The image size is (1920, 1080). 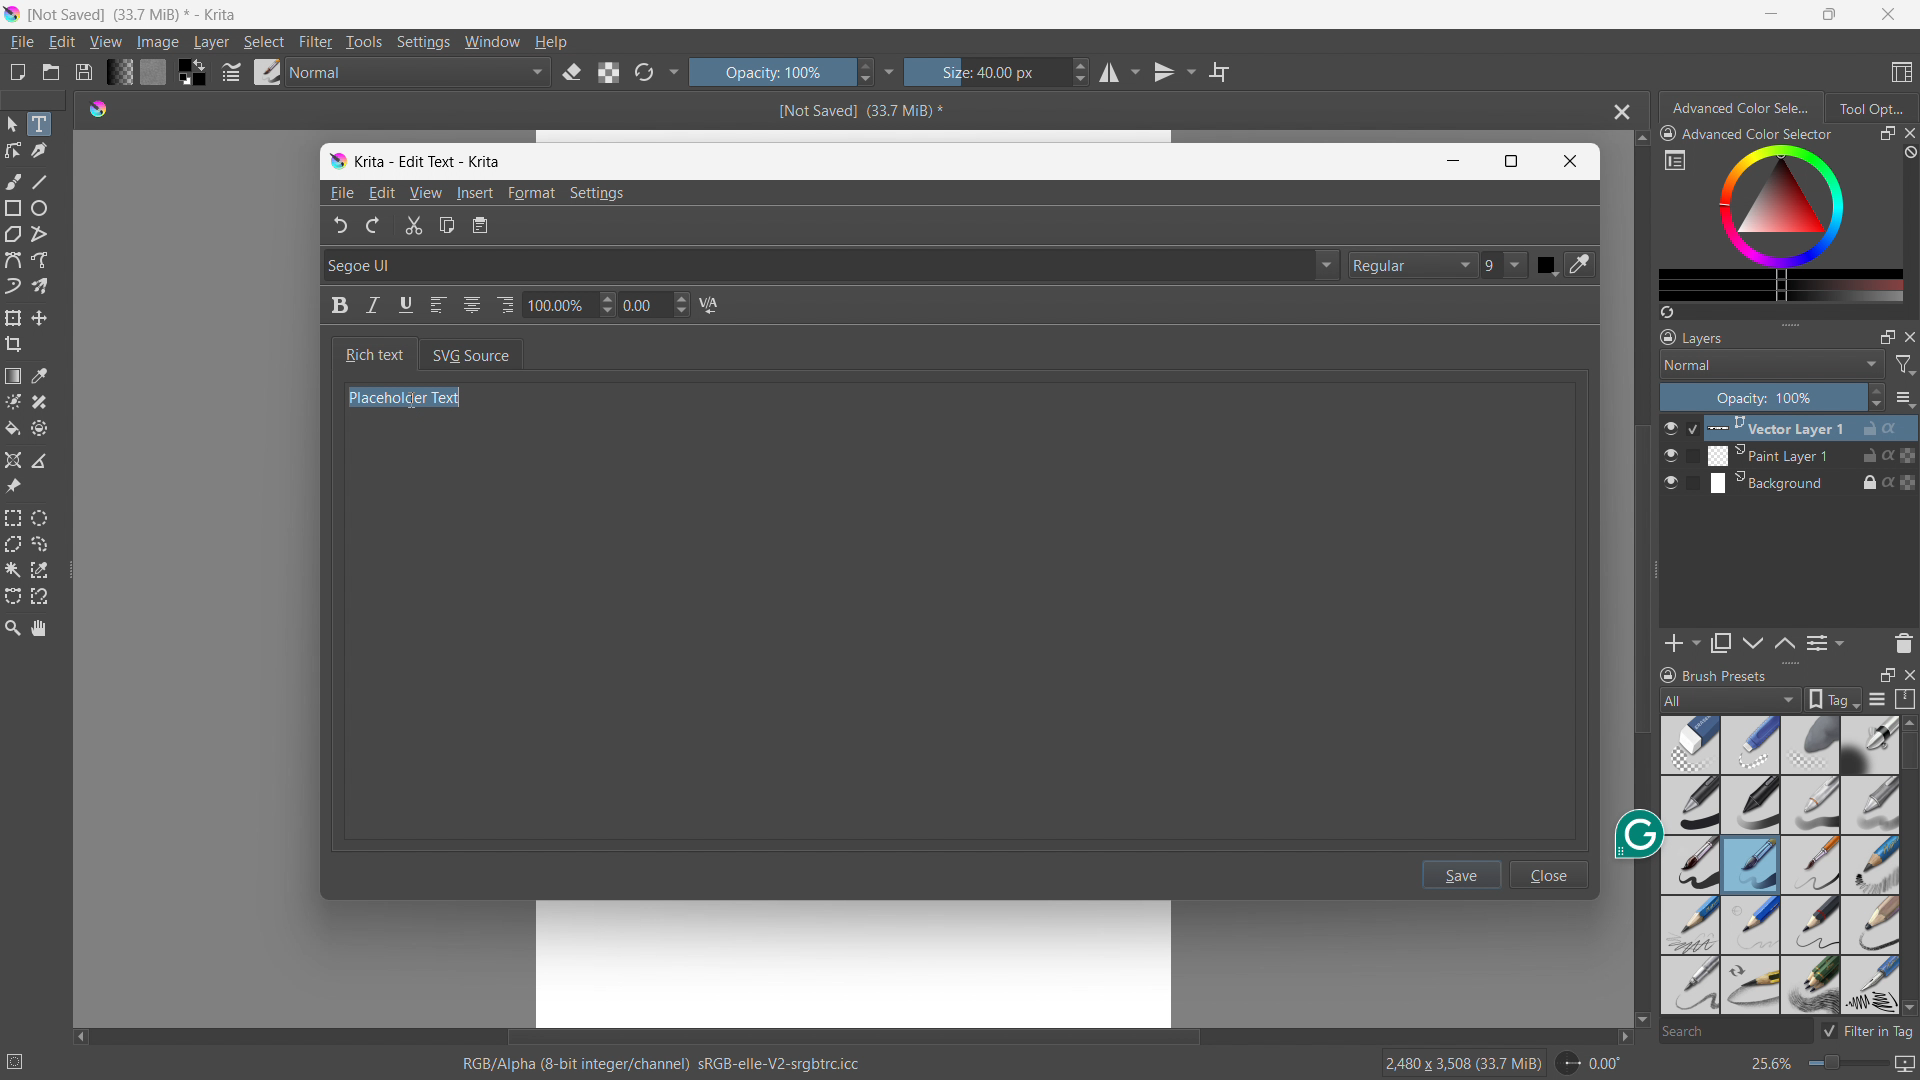 I want to click on edit, so click(x=61, y=43).